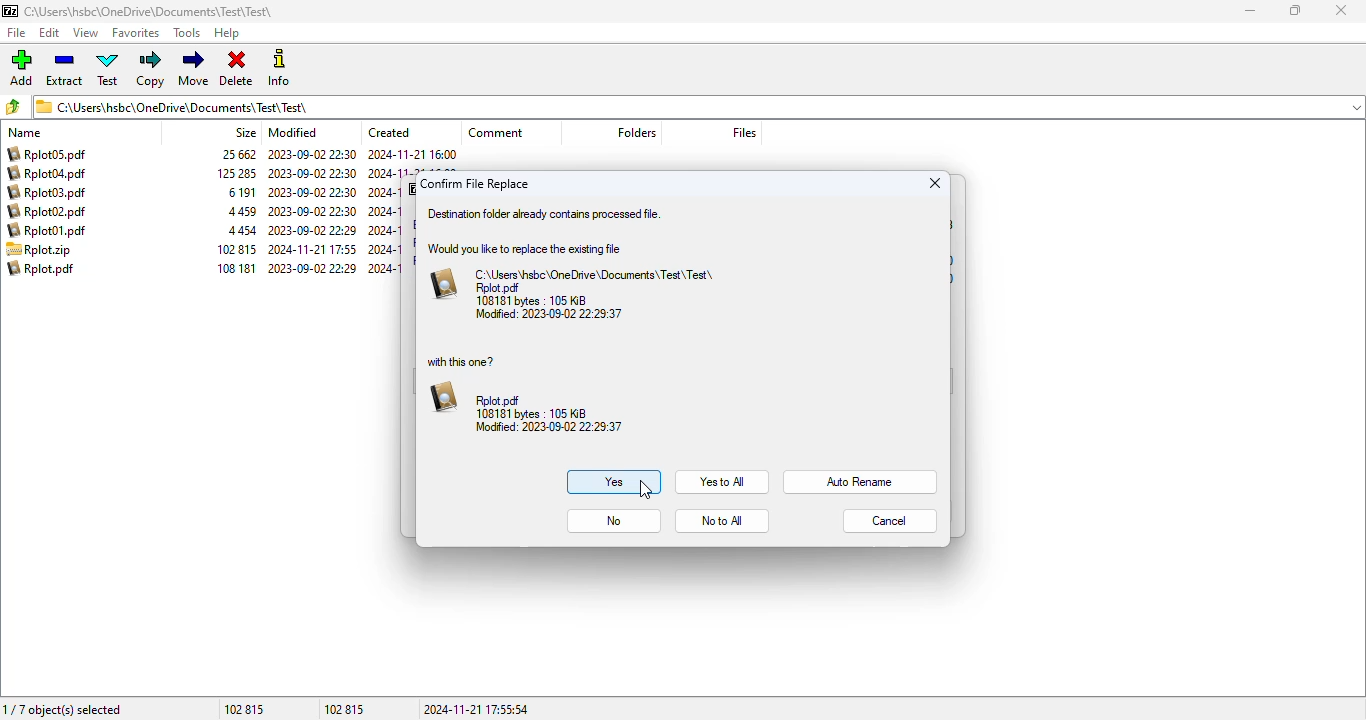 This screenshot has height=720, width=1366. Describe the element at coordinates (85, 32) in the screenshot. I see `view` at that location.